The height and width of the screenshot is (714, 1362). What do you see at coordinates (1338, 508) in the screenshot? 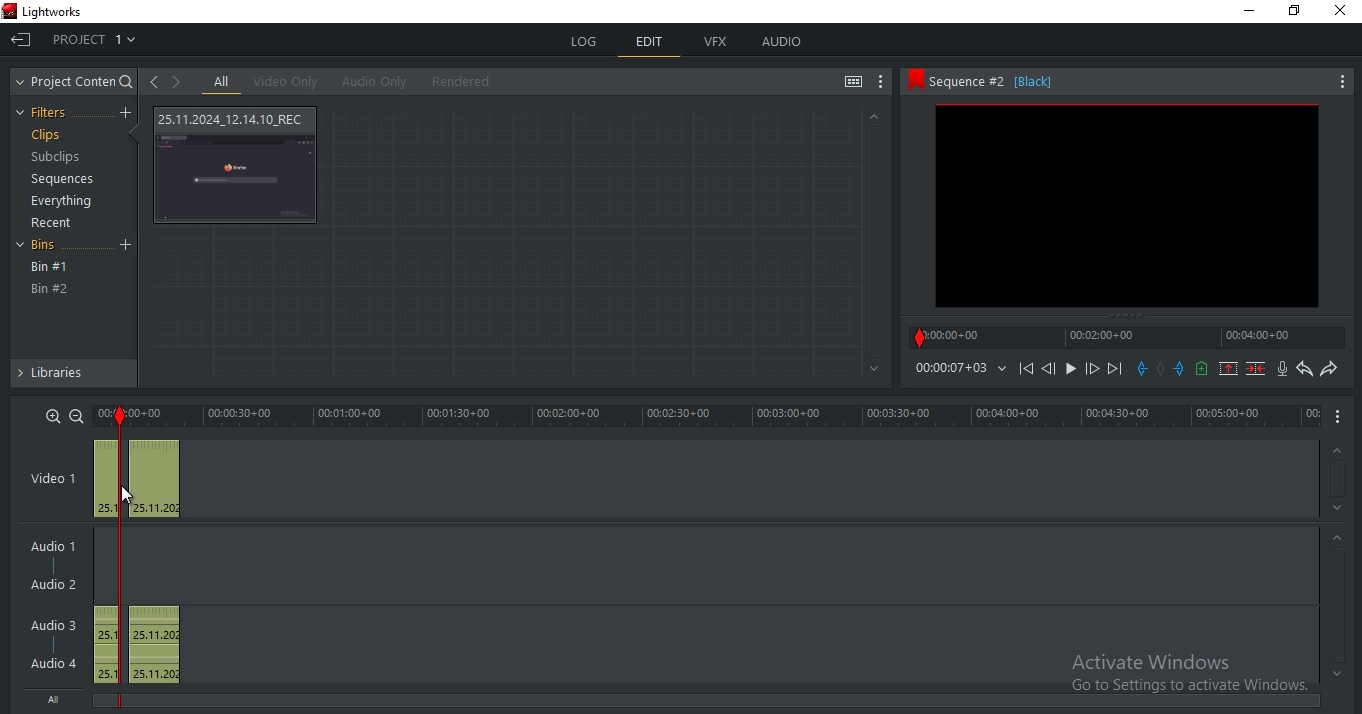
I see `Down` at bounding box center [1338, 508].